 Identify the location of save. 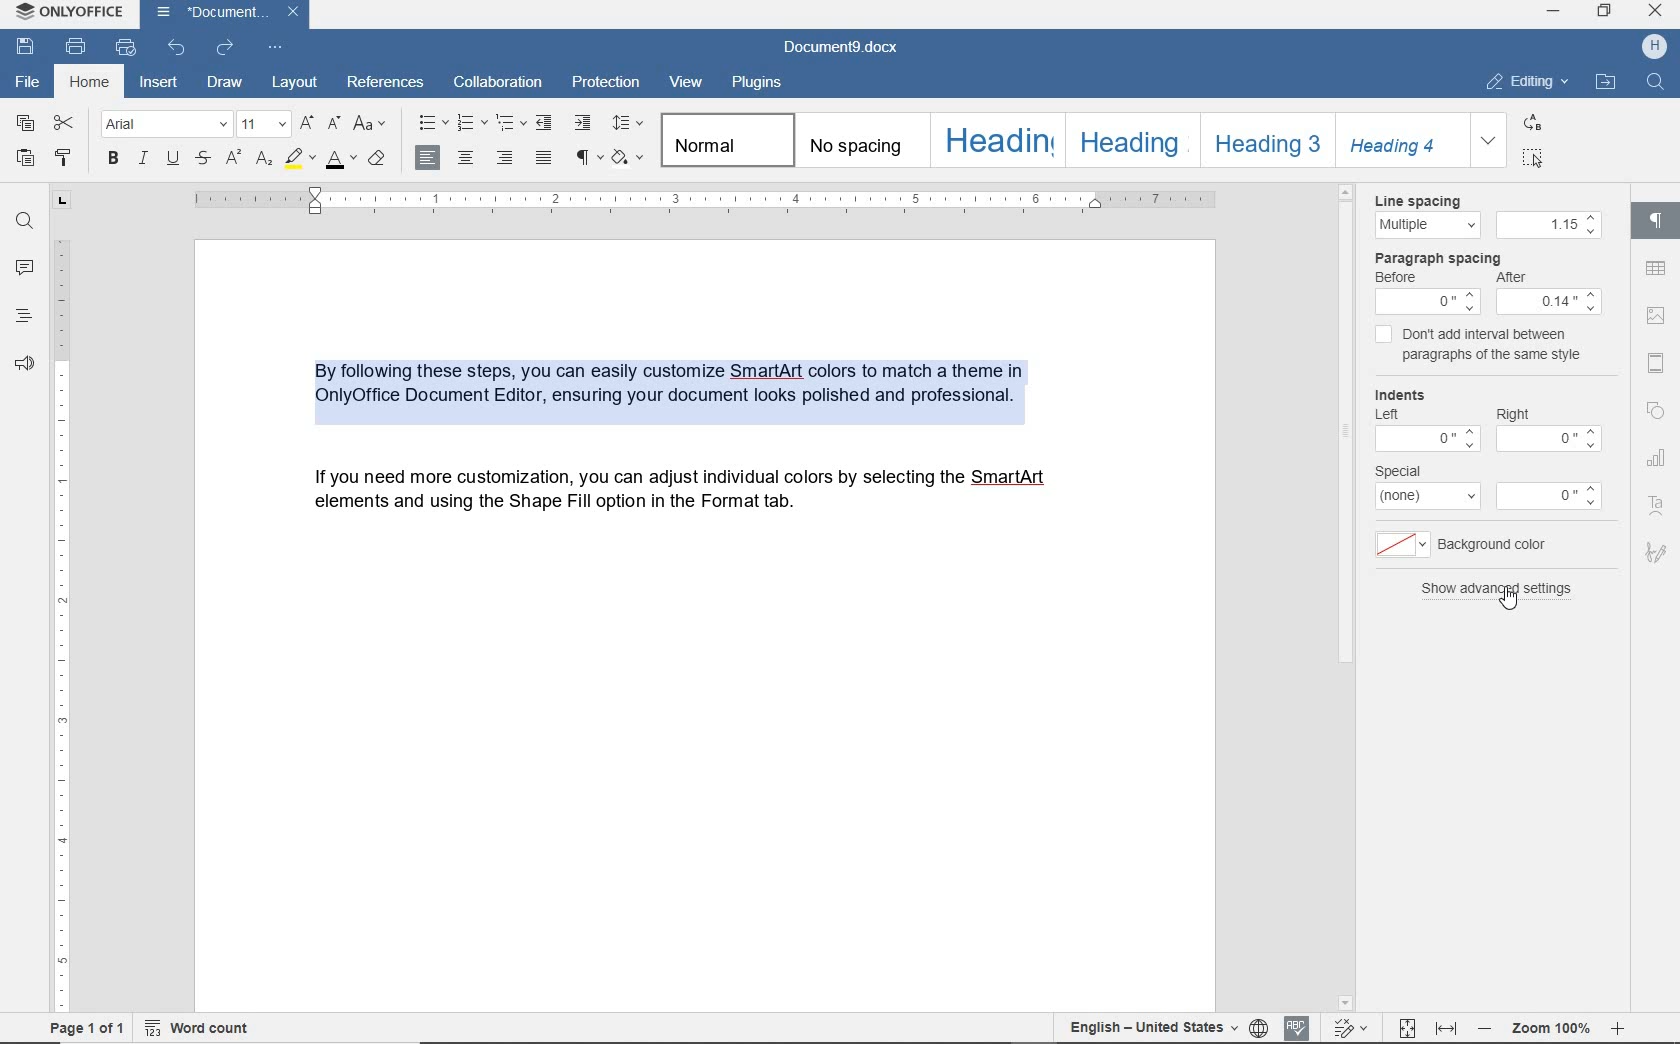
(26, 45).